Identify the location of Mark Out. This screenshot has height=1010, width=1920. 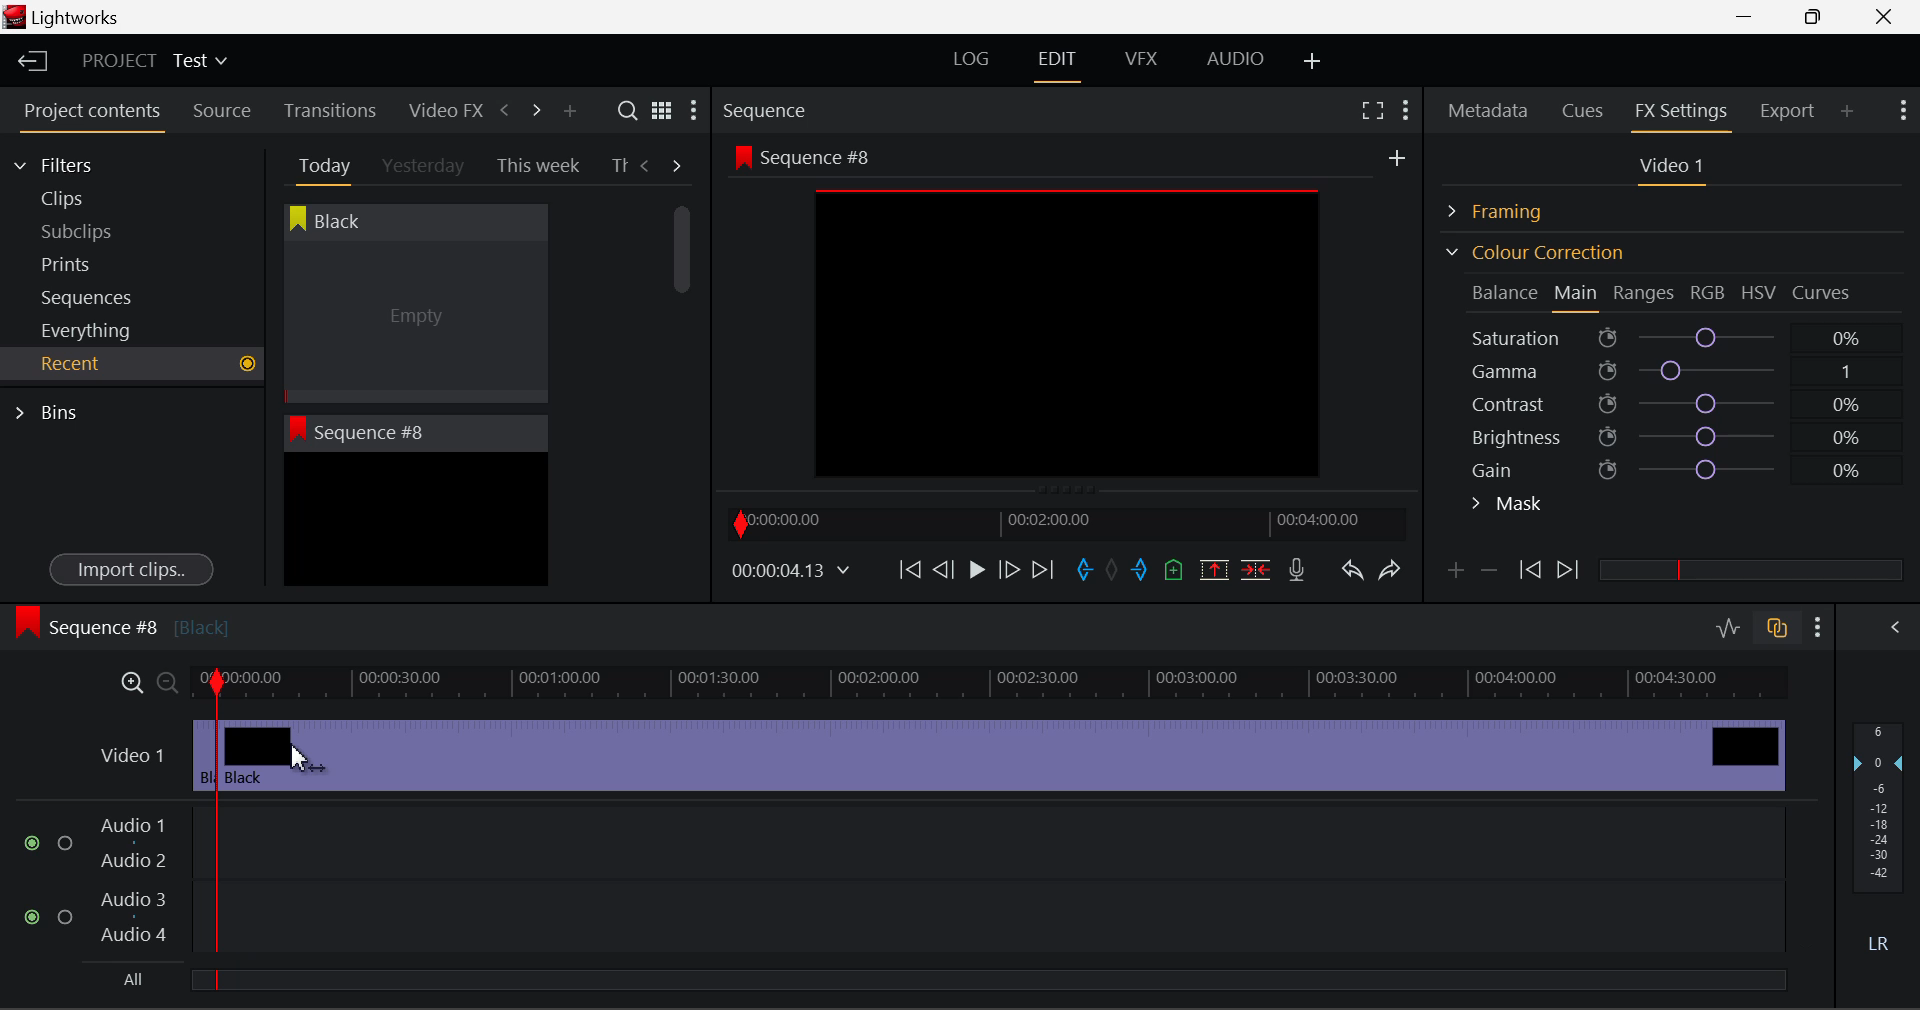
(1142, 571).